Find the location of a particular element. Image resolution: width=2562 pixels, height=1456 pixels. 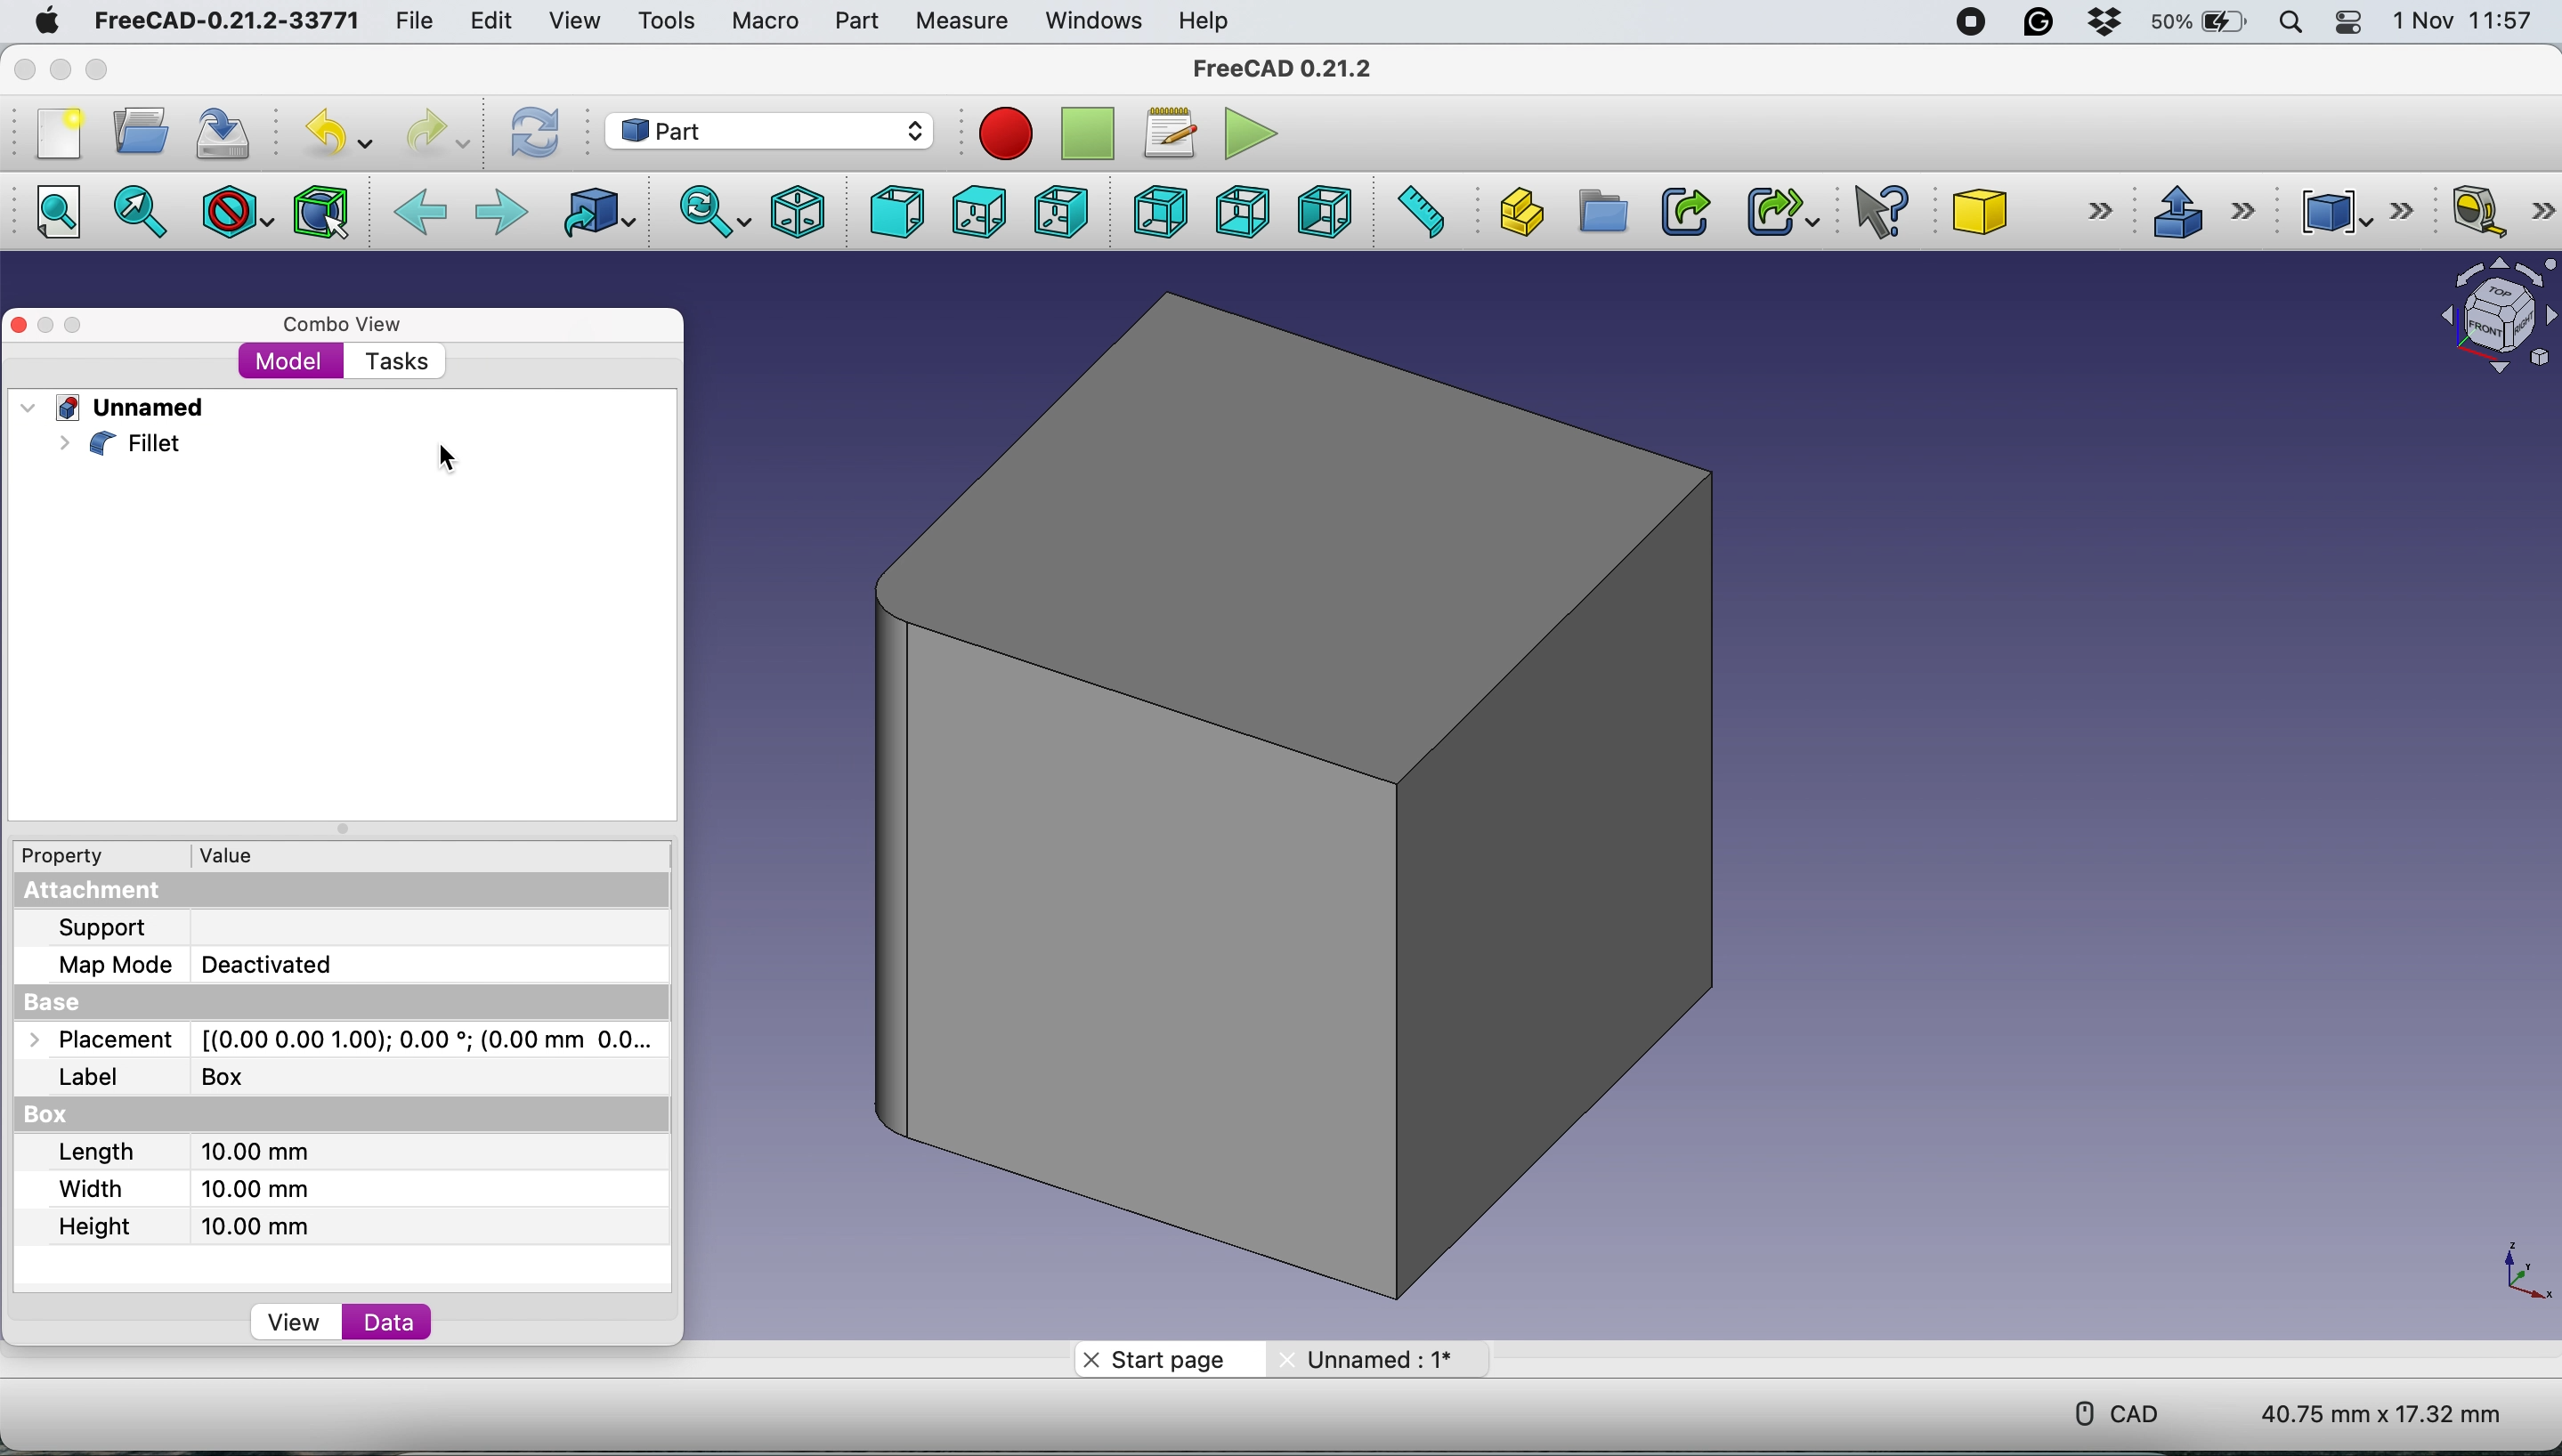

redo is located at coordinates (438, 132).